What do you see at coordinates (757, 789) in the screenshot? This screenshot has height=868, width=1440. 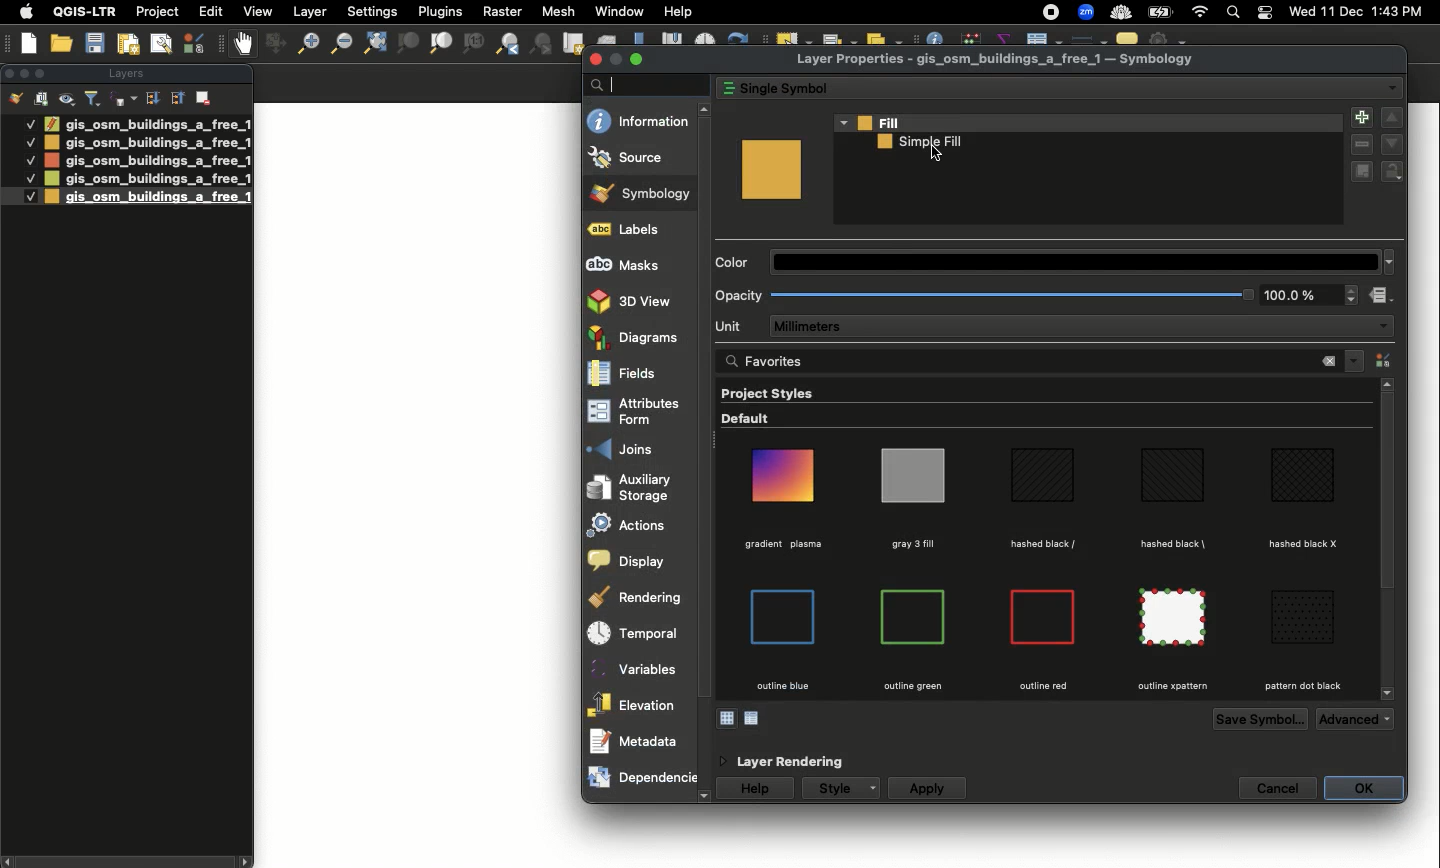 I see `Help` at bounding box center [757, 789].